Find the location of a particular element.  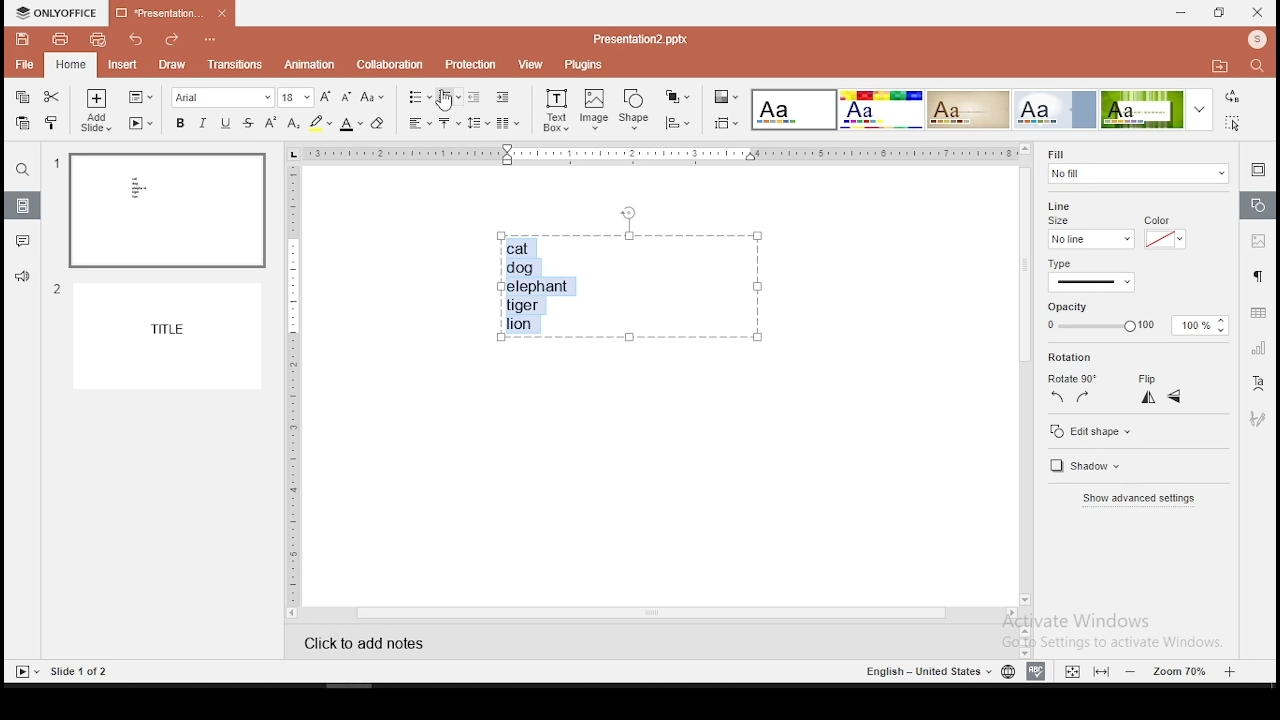

horizontal is located at coordinates (1176, 398).